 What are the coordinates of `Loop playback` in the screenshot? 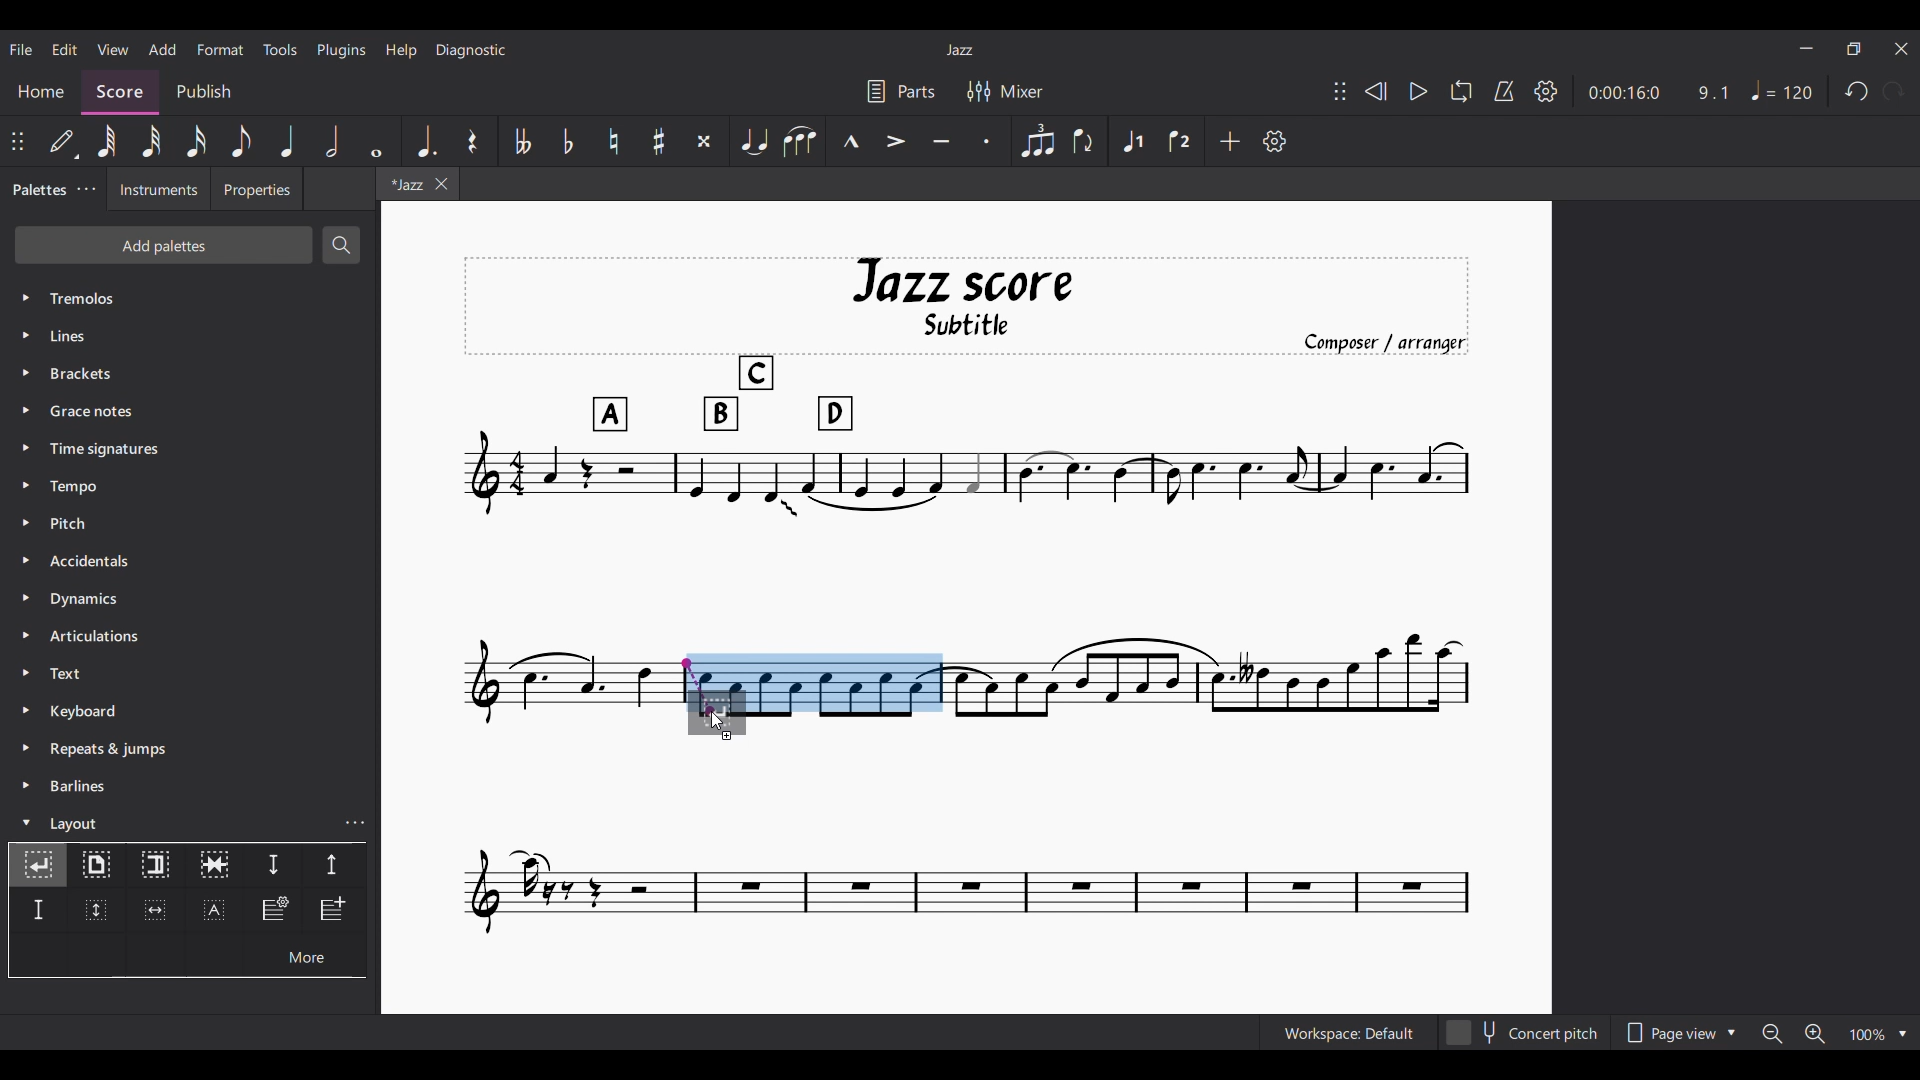 It's located at (1462, 91).